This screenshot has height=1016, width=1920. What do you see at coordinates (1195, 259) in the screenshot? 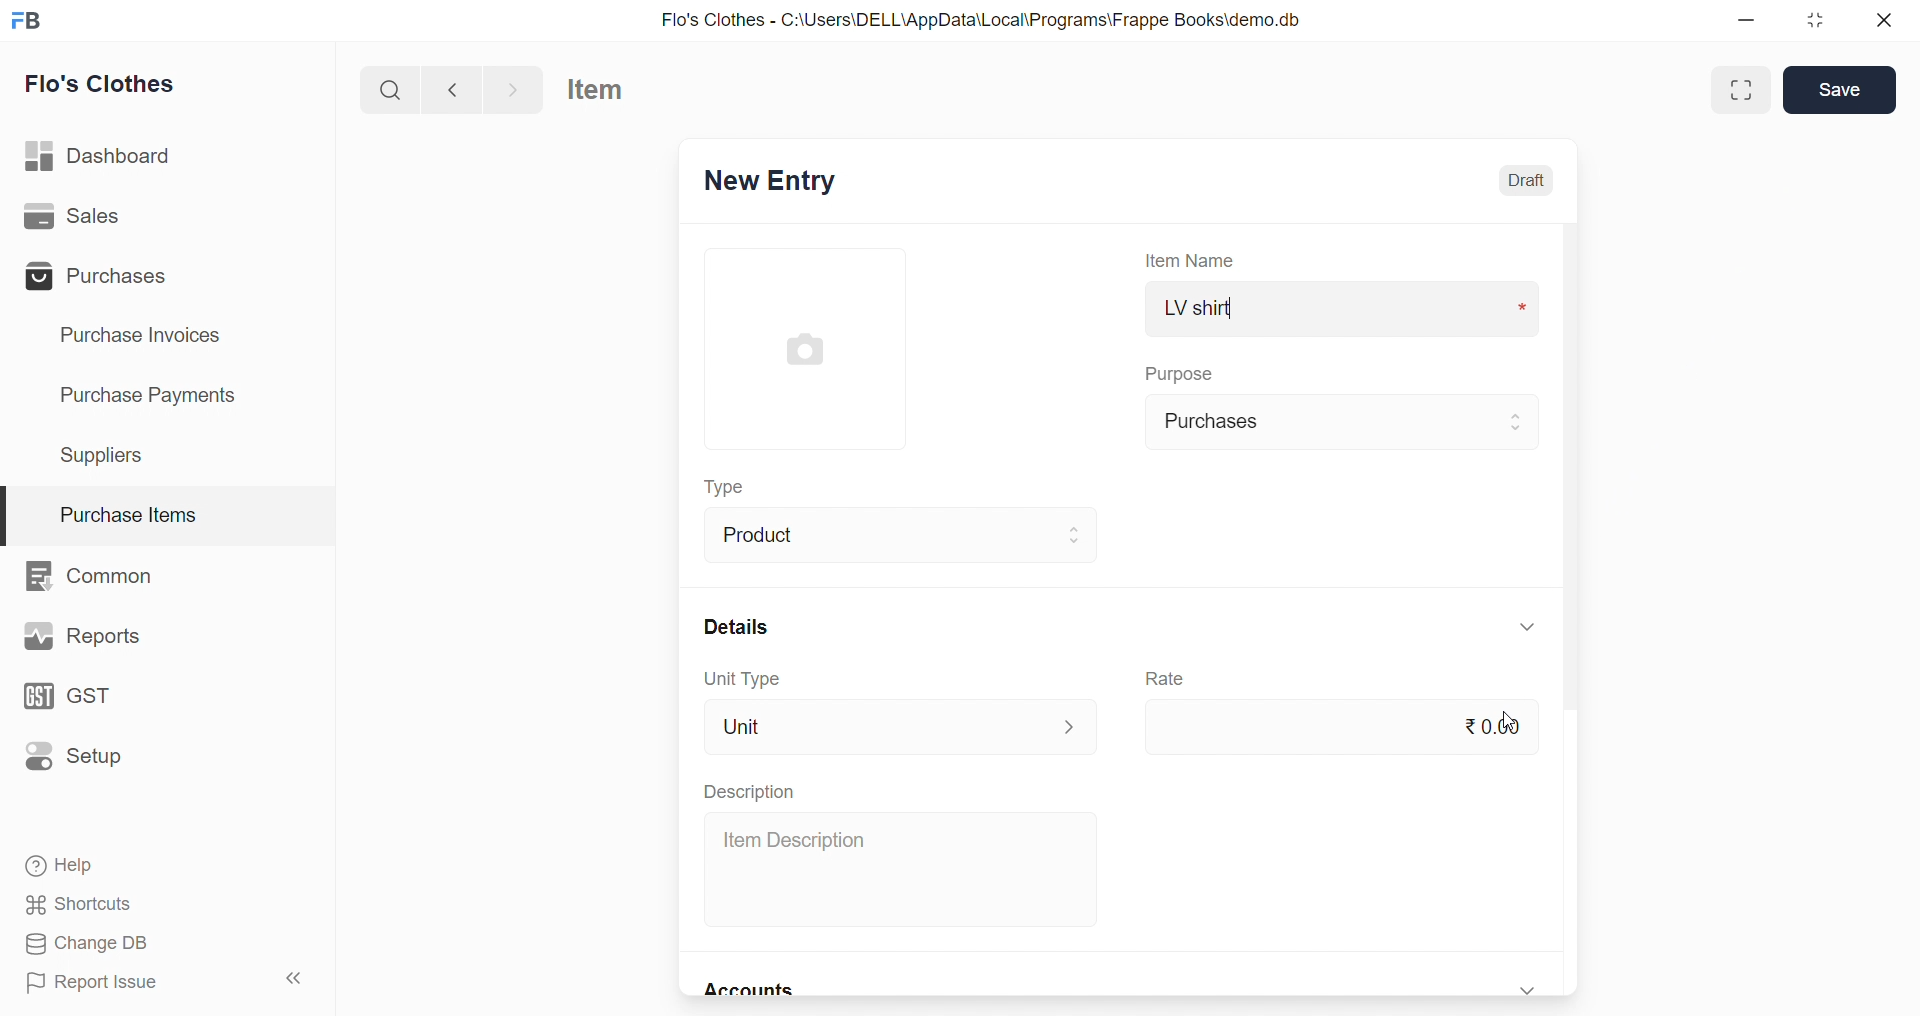
I see `Item Name` at bounding box center [1195, 259].